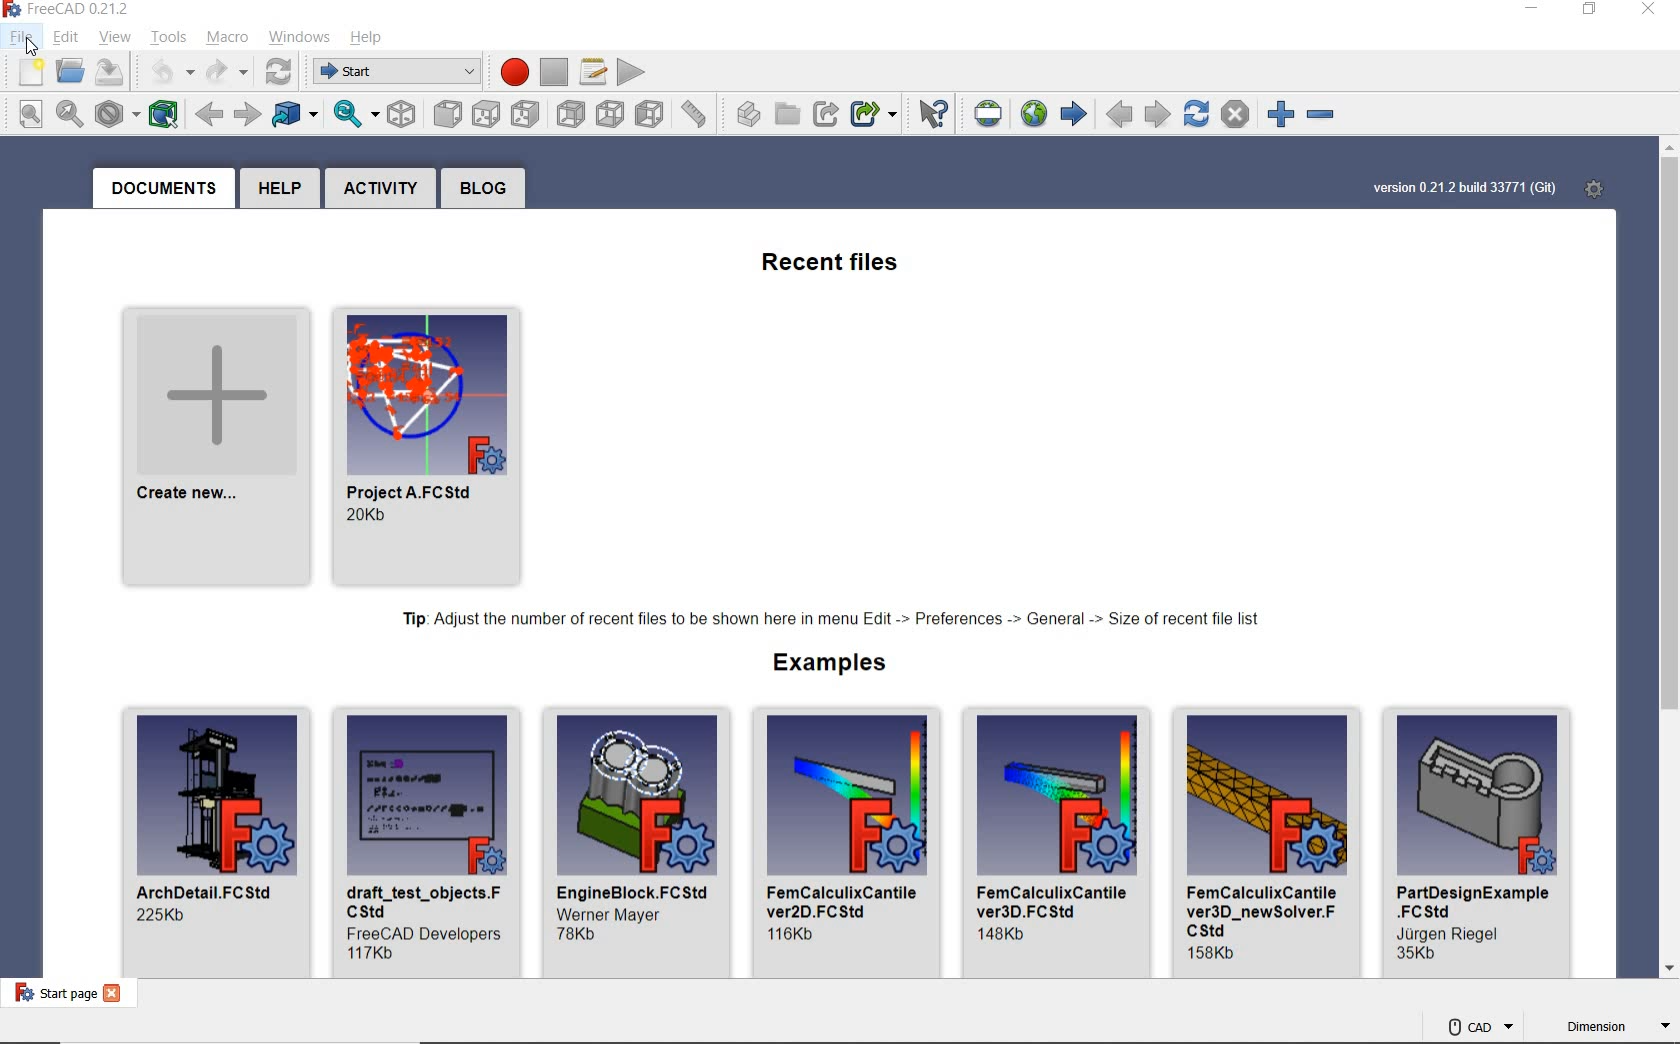 This screenshot has height=1044, width=1680. What do you see at coordinates (115, 113) in the screenshot?
I see `DRAW STYLE` at bounding box center [115, 113].